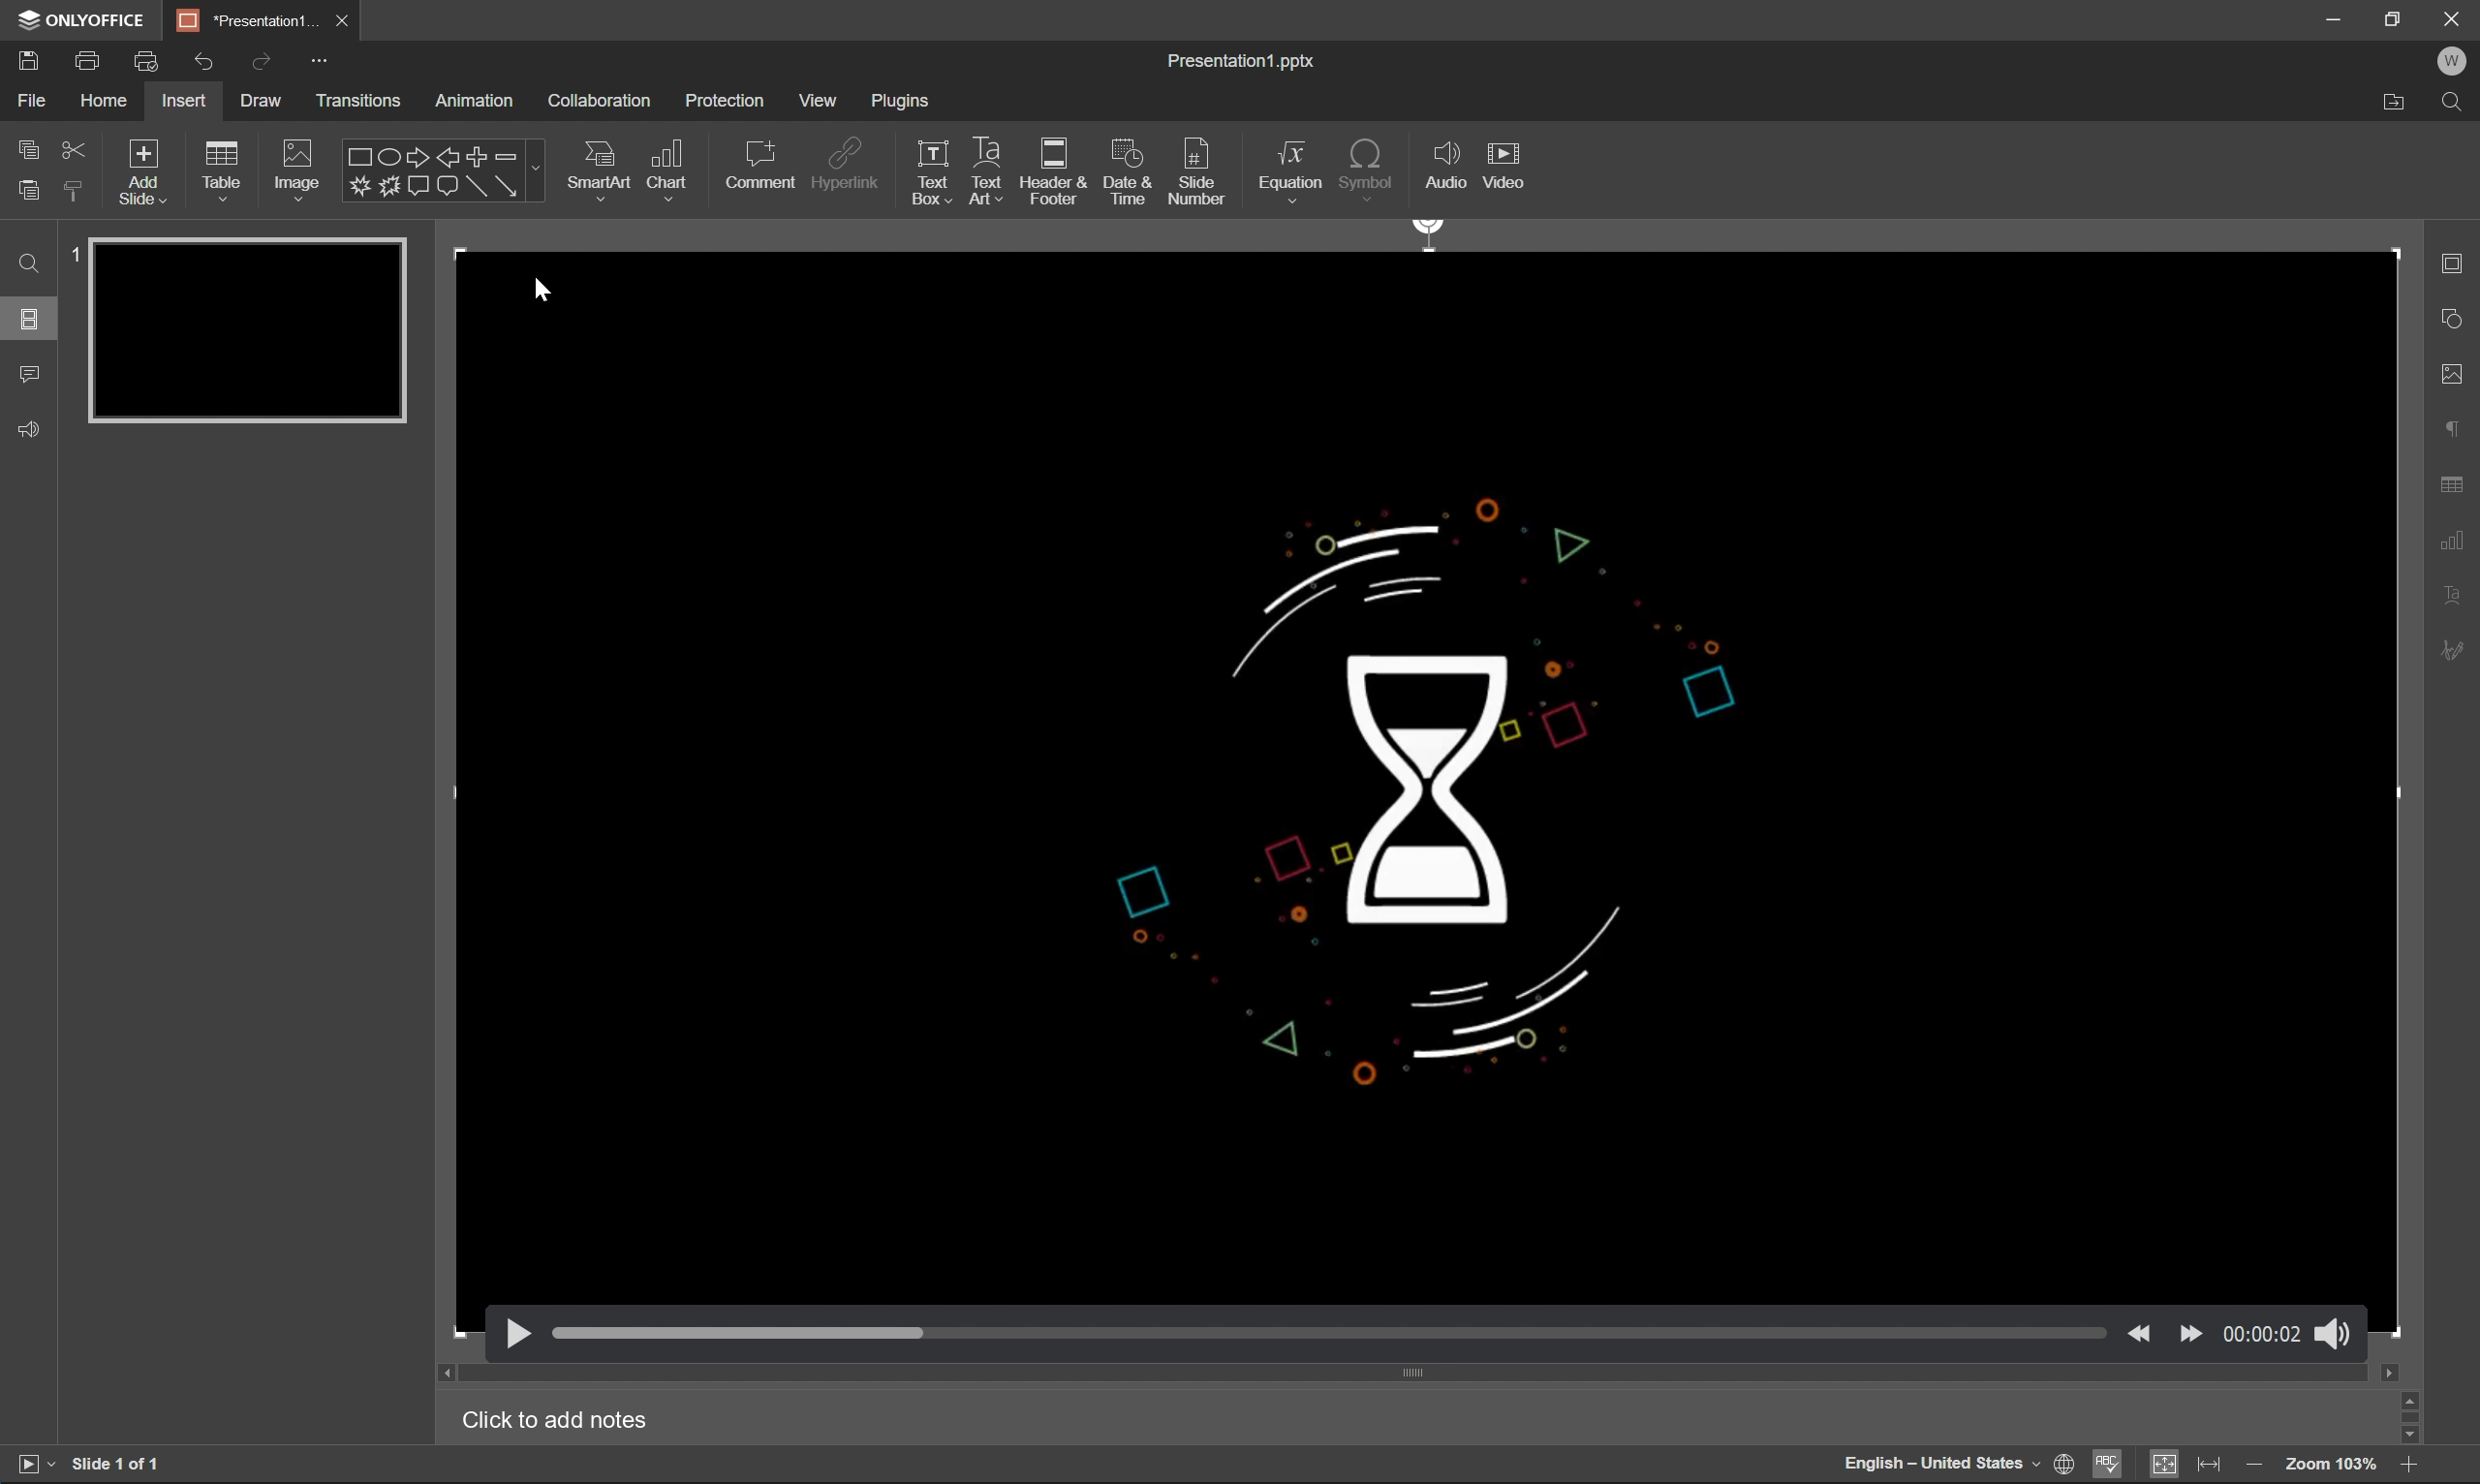  Describe the element at coordinates (2458, 372) in the screenshot. I see `image settings` at that location.